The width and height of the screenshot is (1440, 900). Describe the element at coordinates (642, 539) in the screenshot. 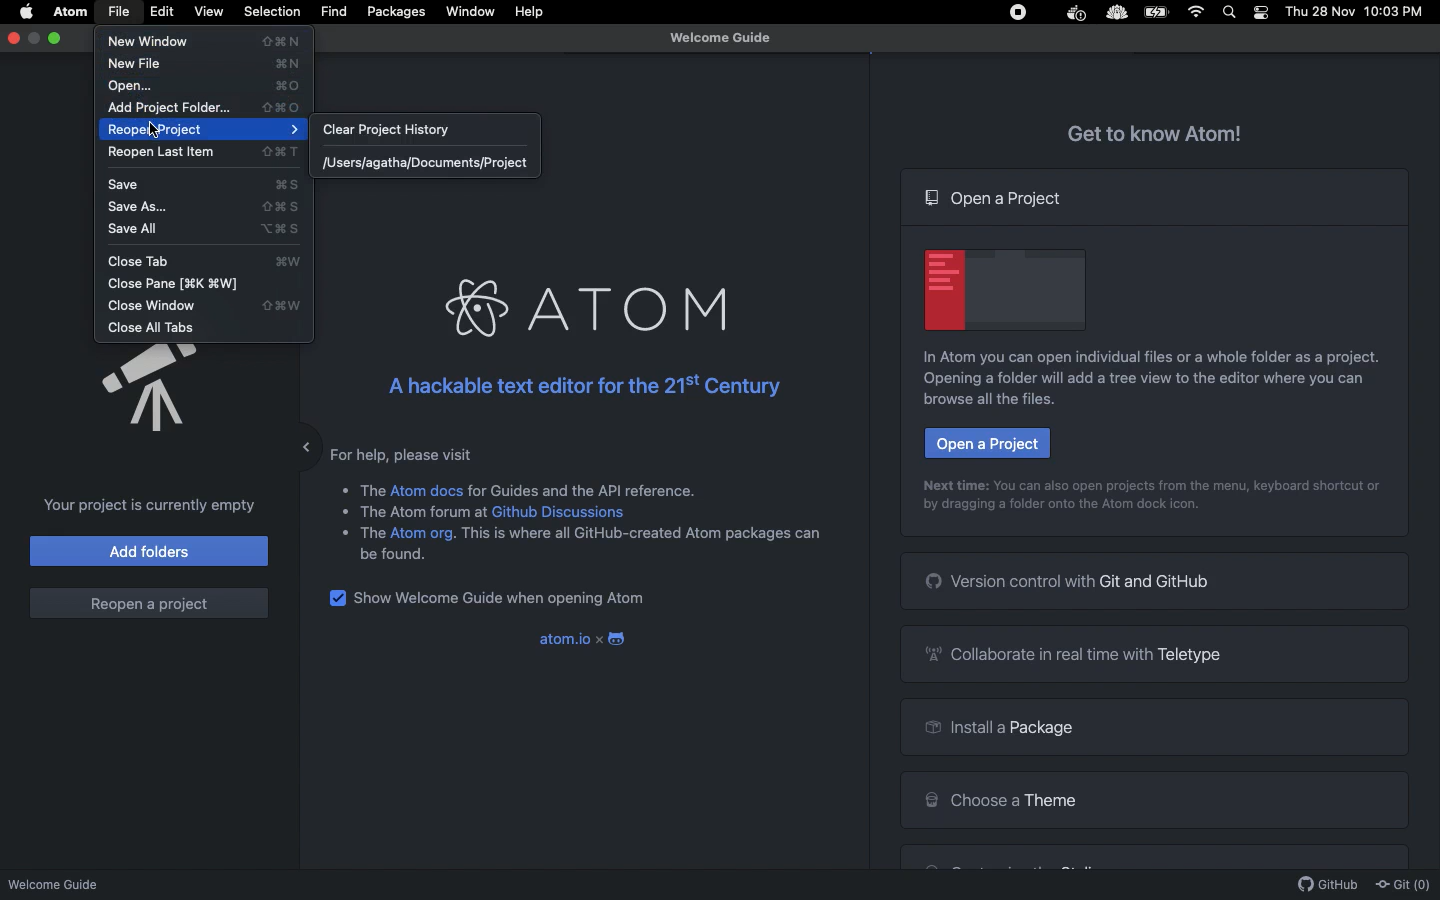

I see `text` at that location.